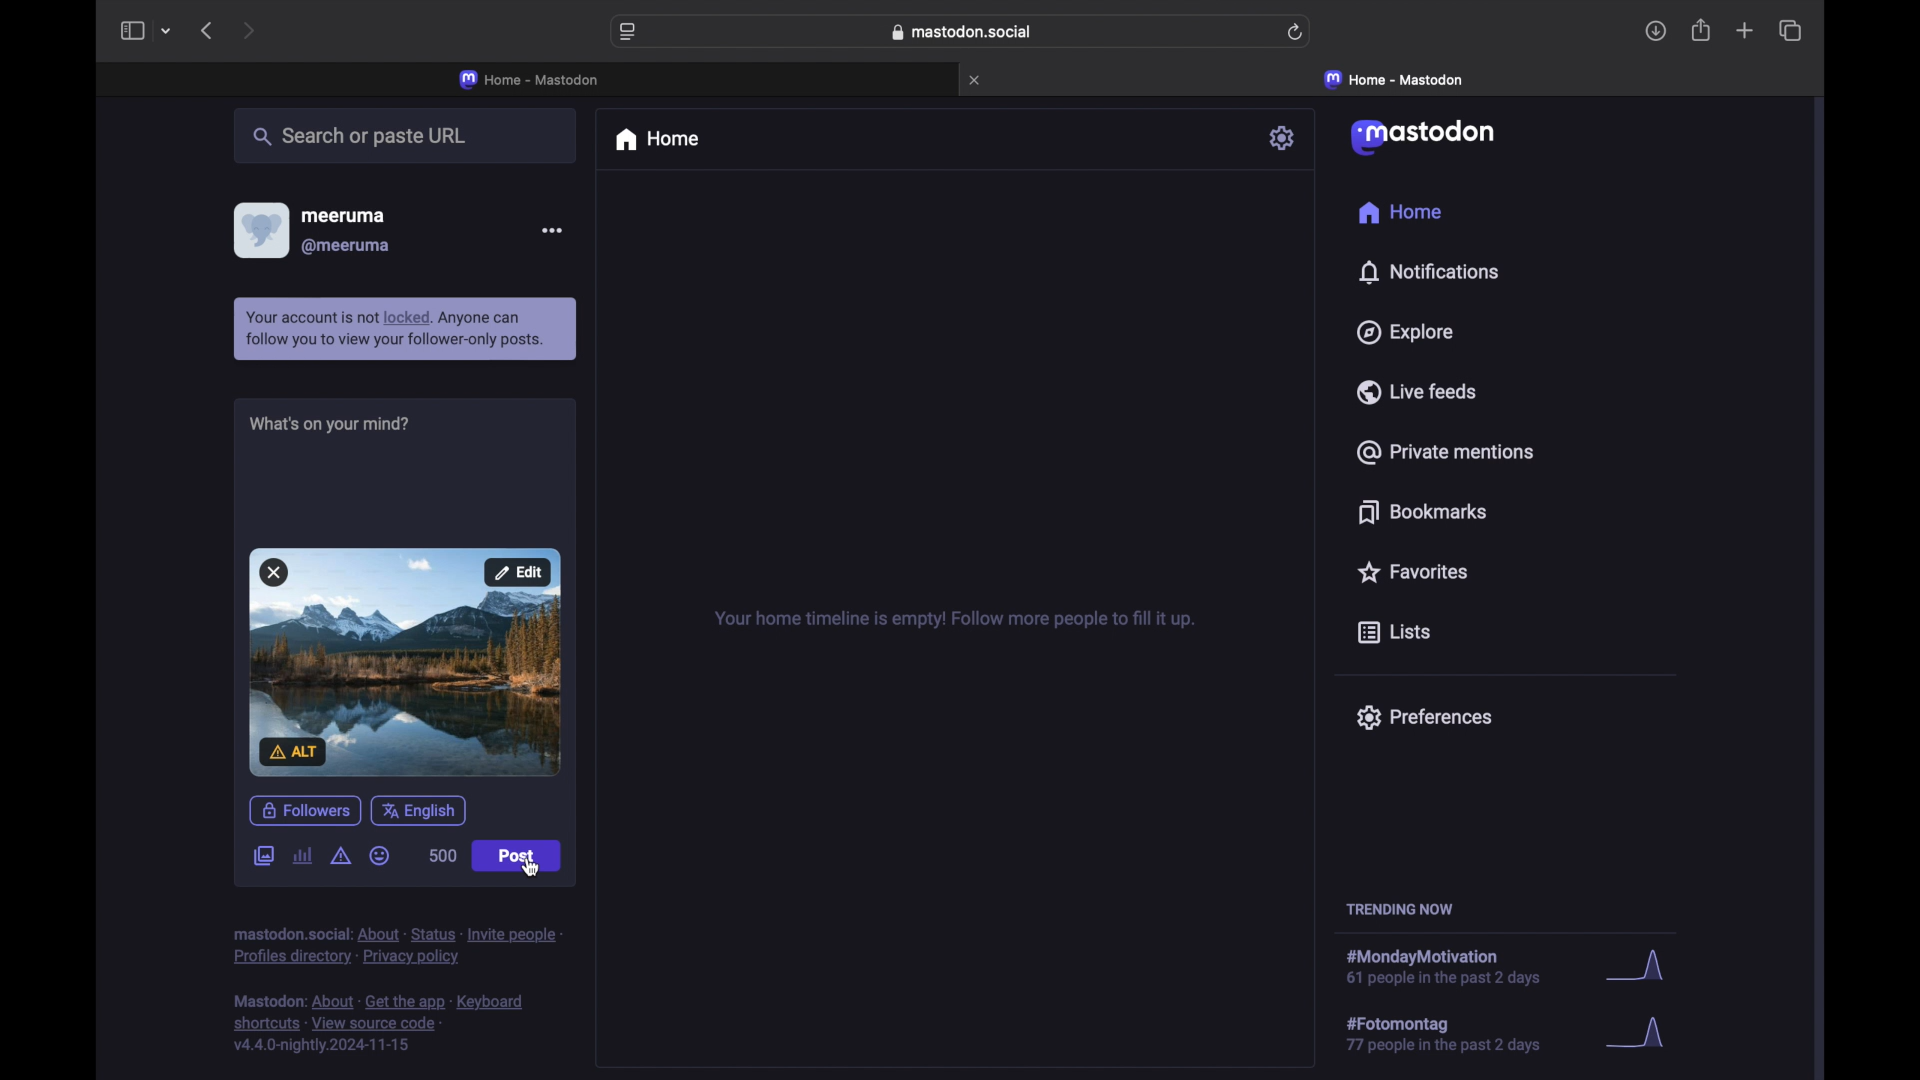 The width and height of the screenshot is (1920, 1080). I want to click on graph, so click(1642, 1036).